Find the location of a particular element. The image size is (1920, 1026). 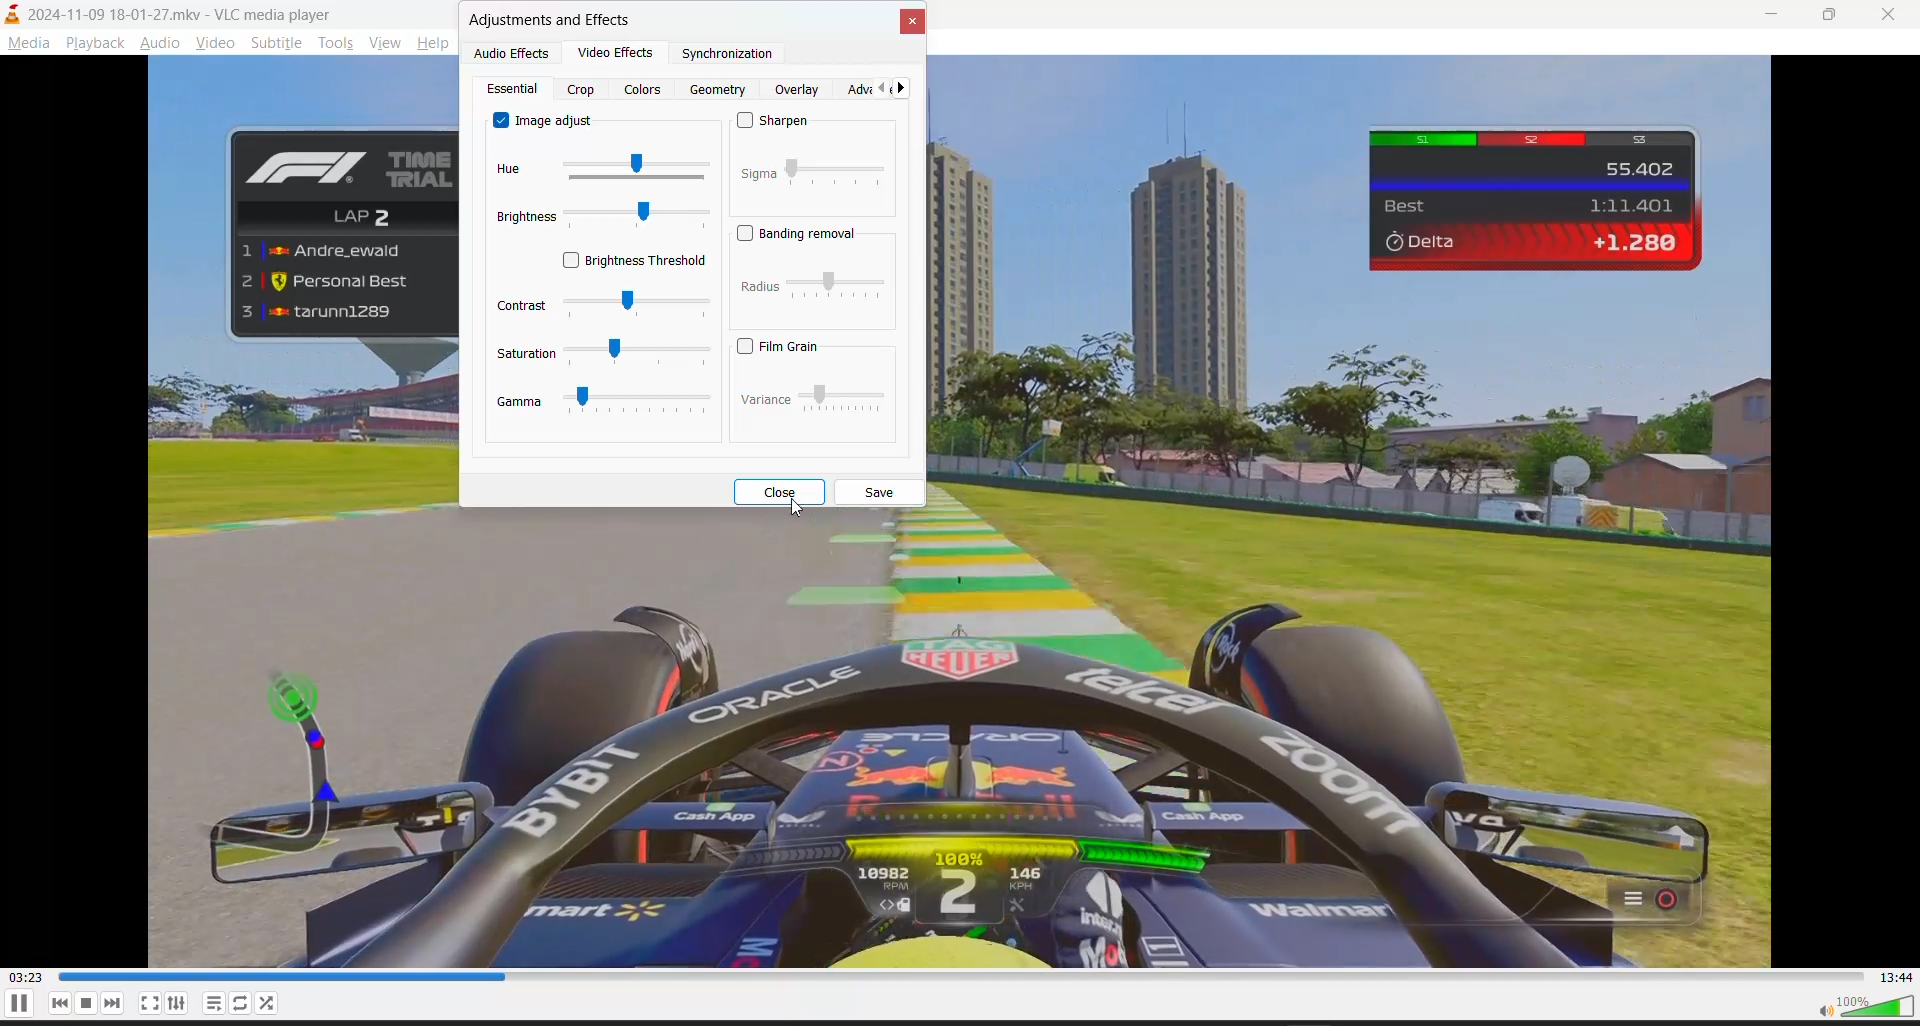

variance slider is located at coordinates (843, 399).